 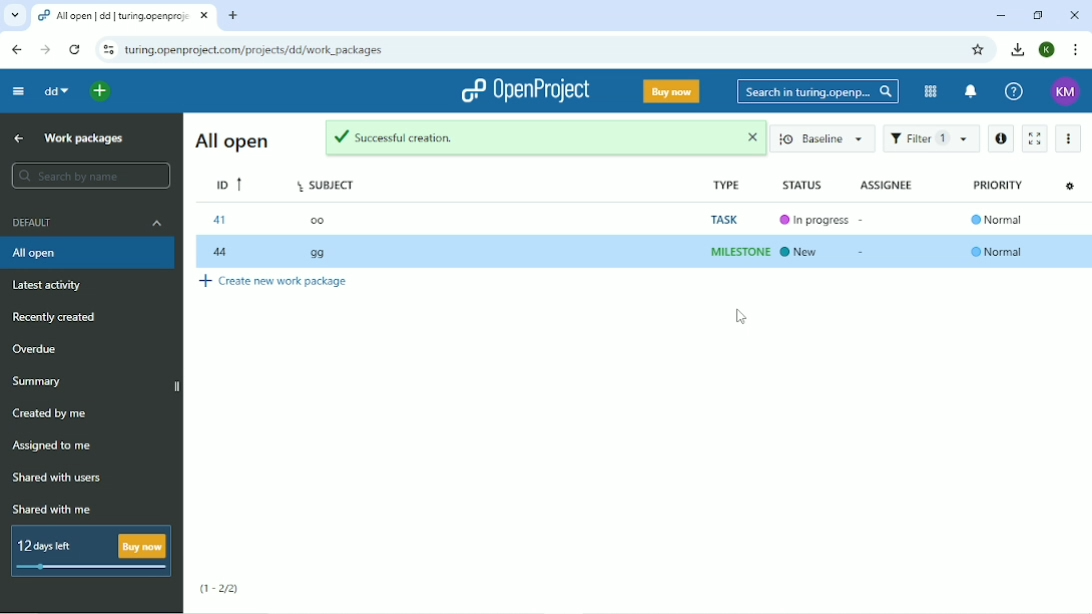 I want to click on Modules, so click(x=929, y=90).